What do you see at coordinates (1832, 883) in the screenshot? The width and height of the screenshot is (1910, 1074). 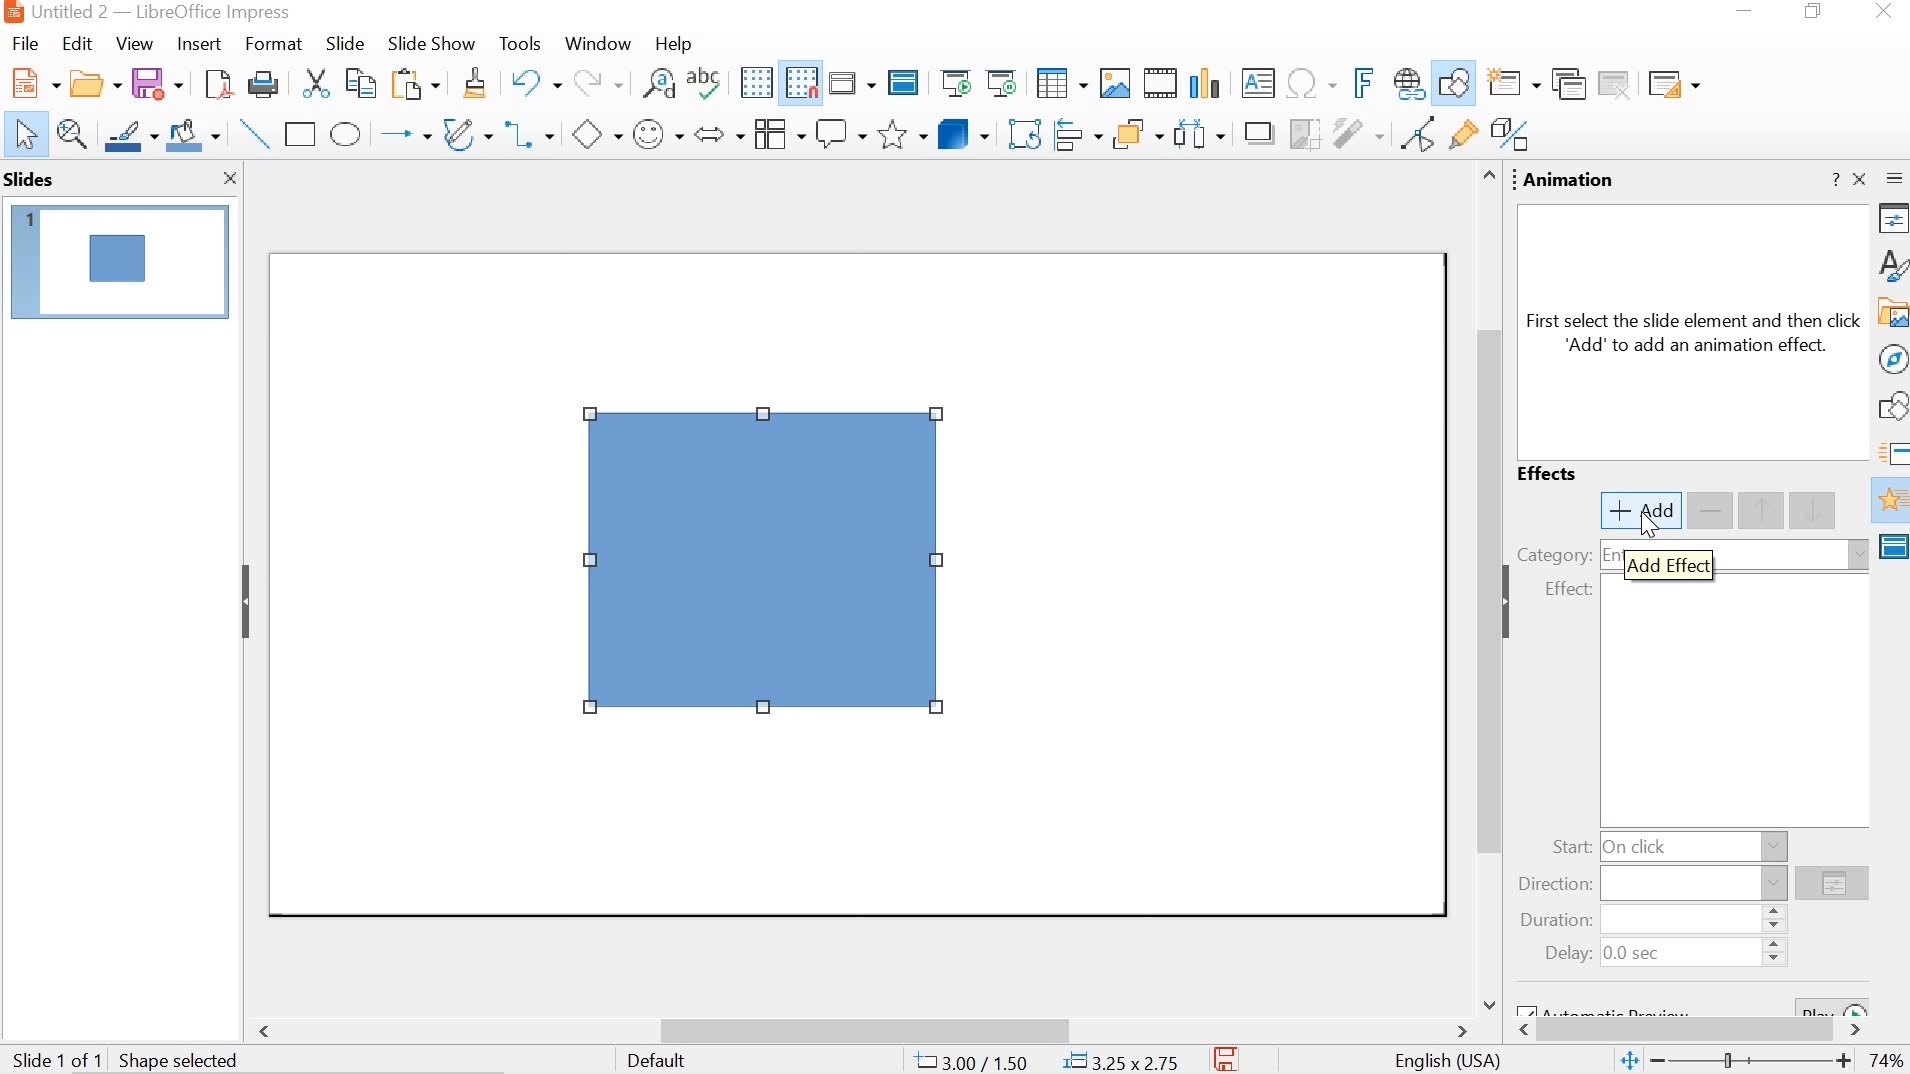 I see `direction` at bounding box center [1832, 883].